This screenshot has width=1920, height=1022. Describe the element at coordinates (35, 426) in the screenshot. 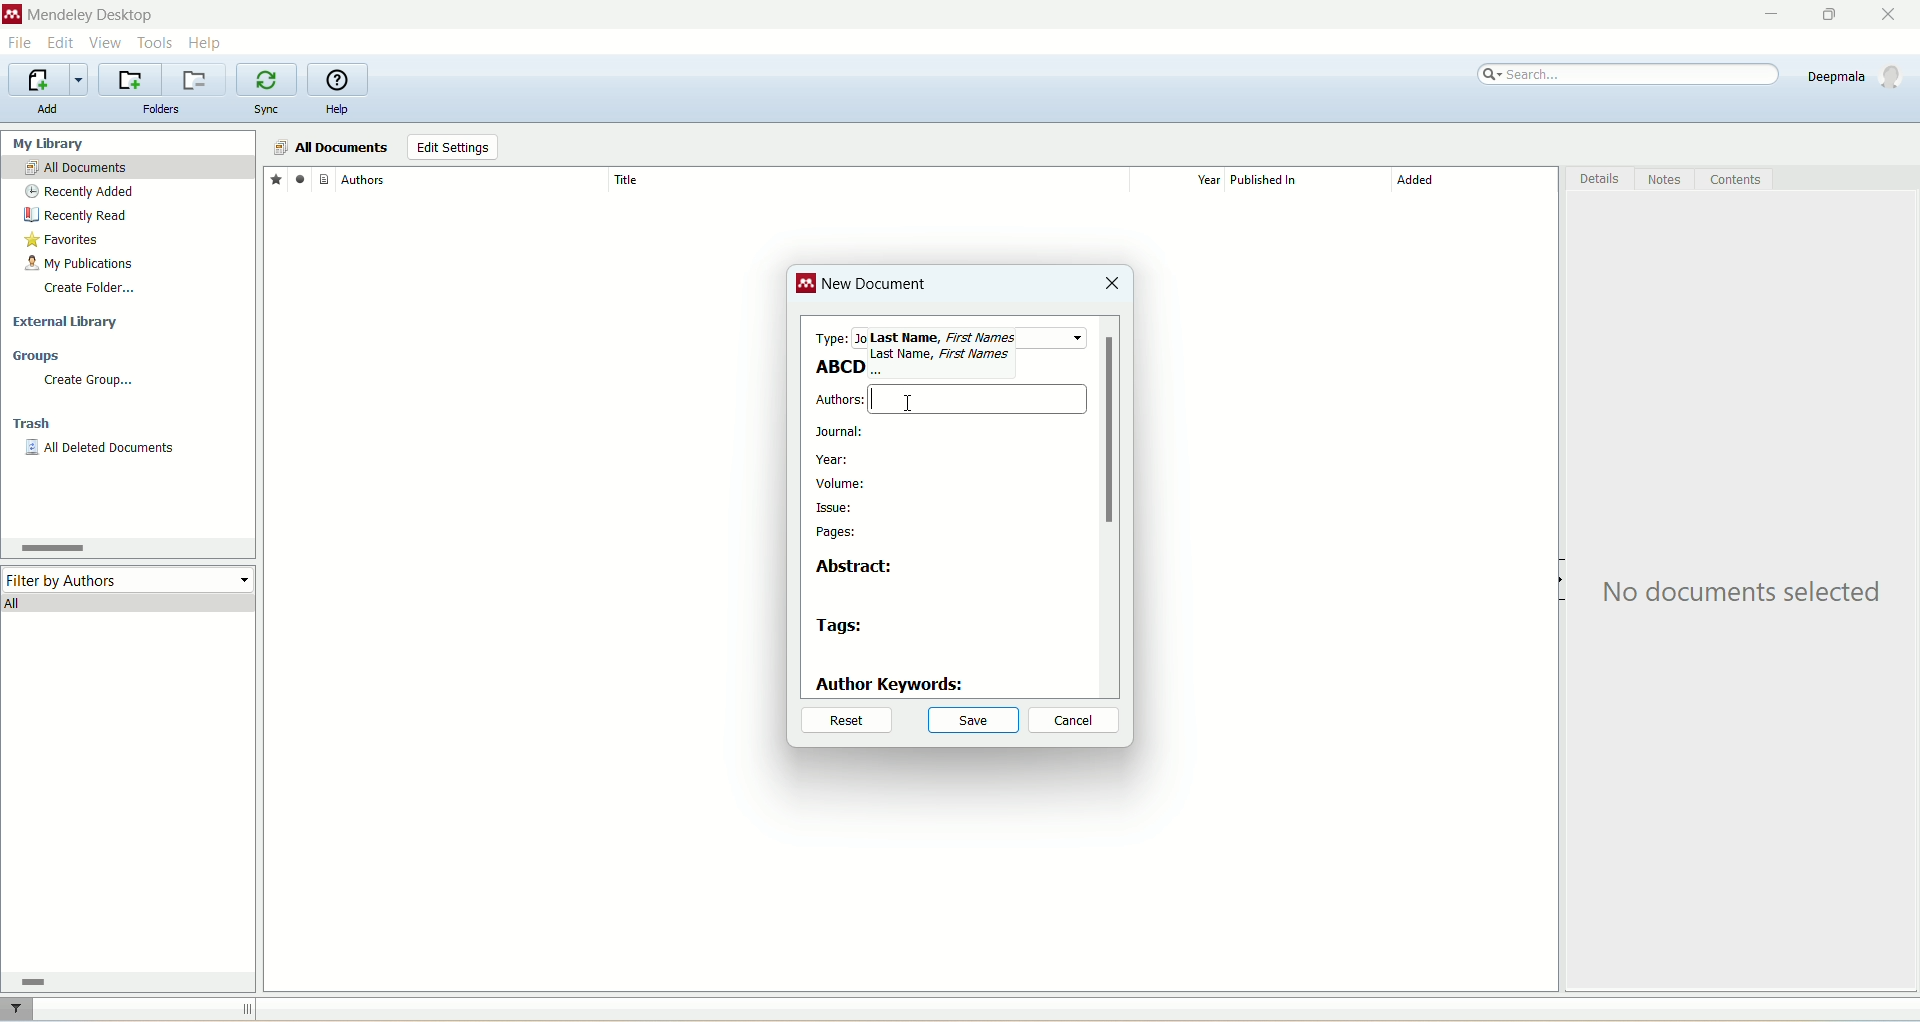

I see `trash` at that location.